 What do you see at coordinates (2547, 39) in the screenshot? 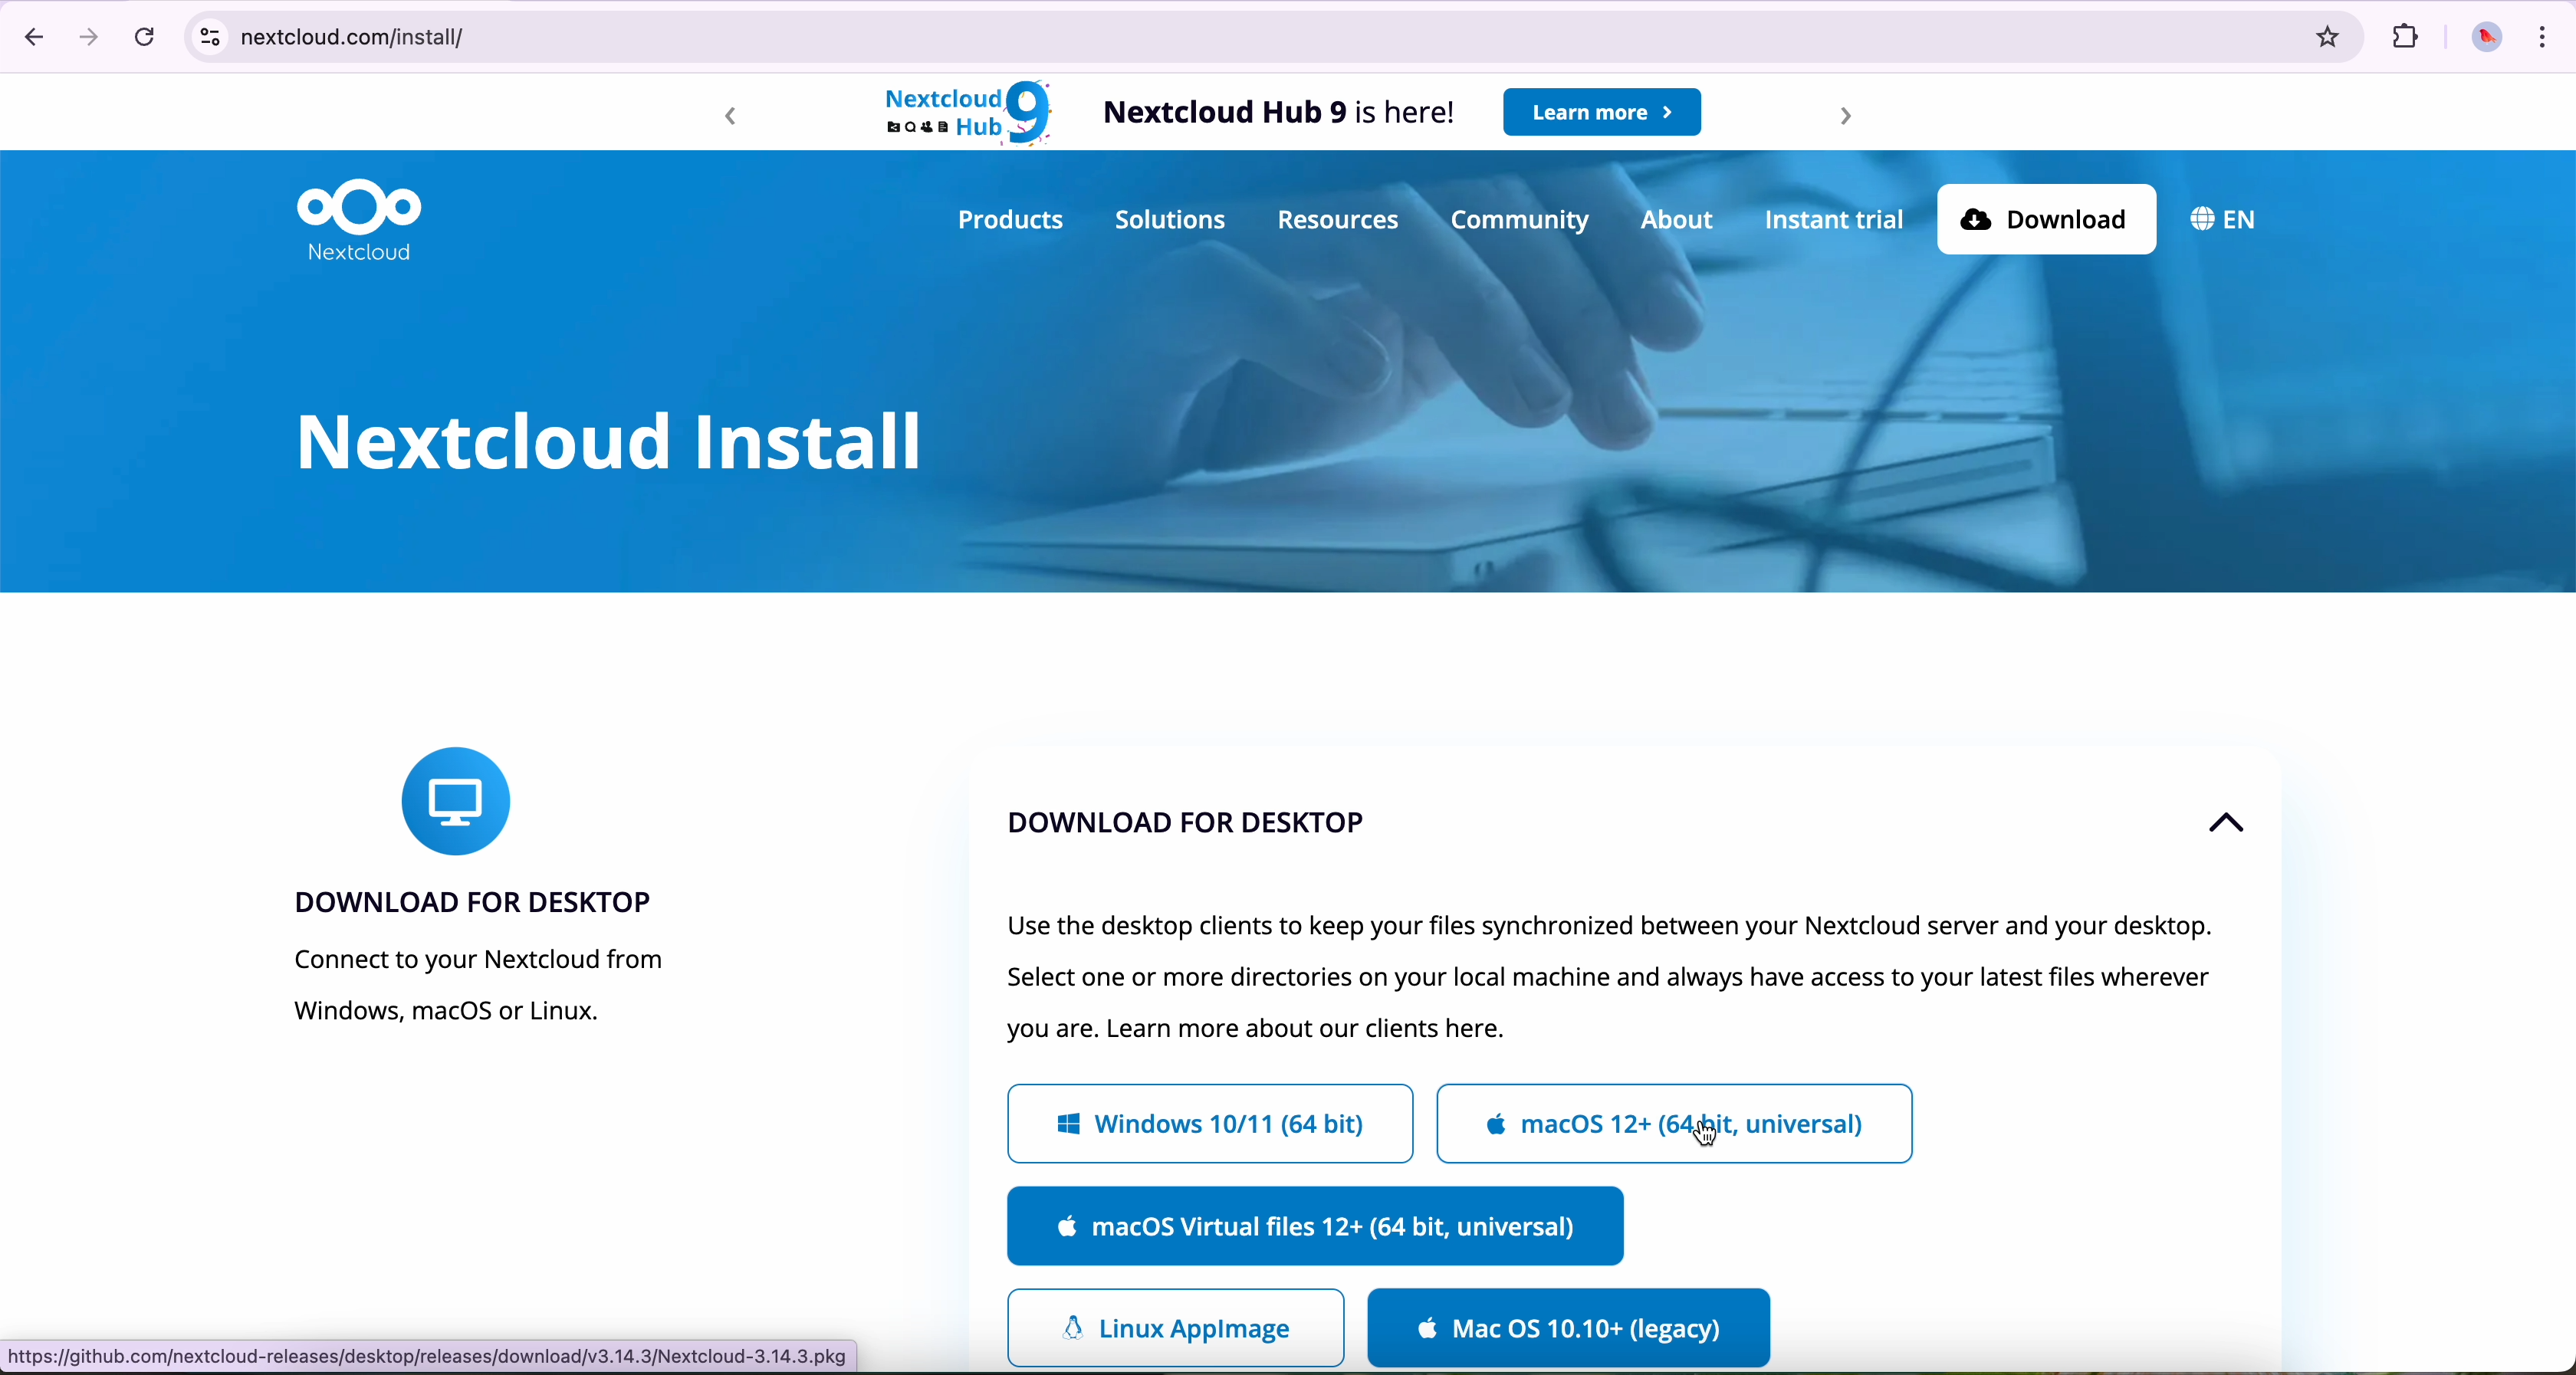
I see `customize and control Google Chrome` at bounding box center [2547, 39].